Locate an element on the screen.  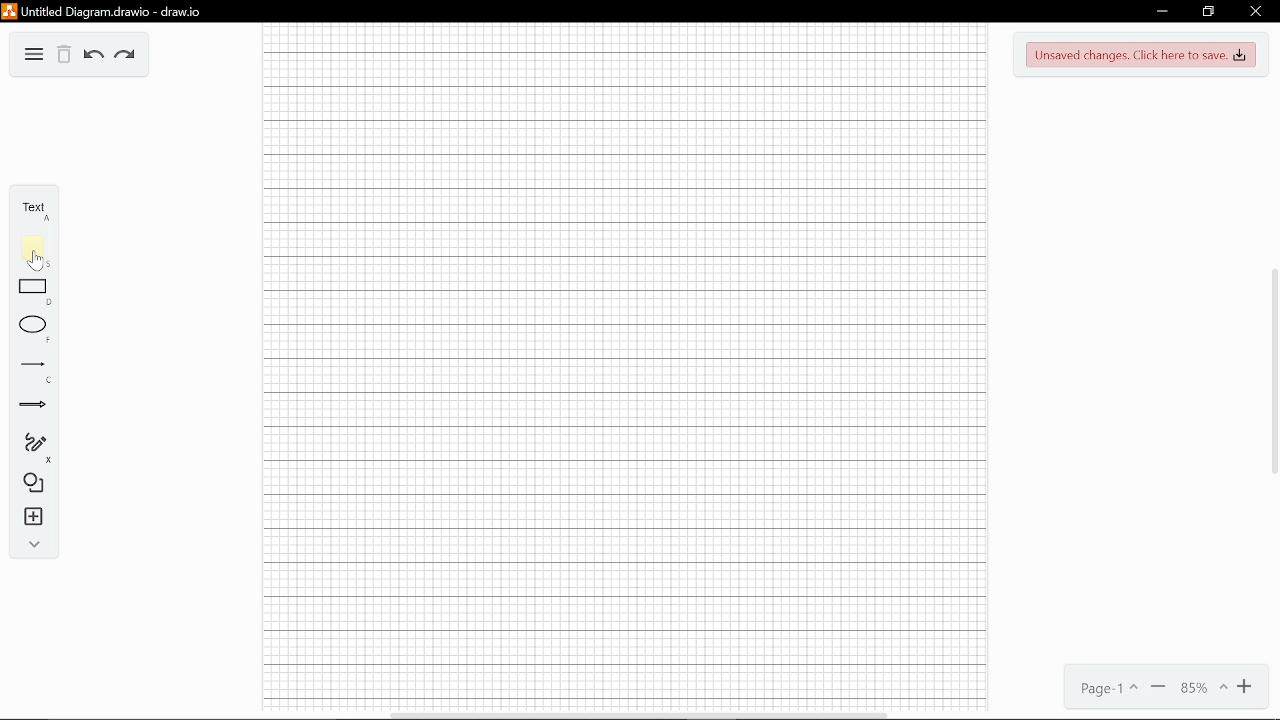
Page 1 is located at coordinates (1106, 690).